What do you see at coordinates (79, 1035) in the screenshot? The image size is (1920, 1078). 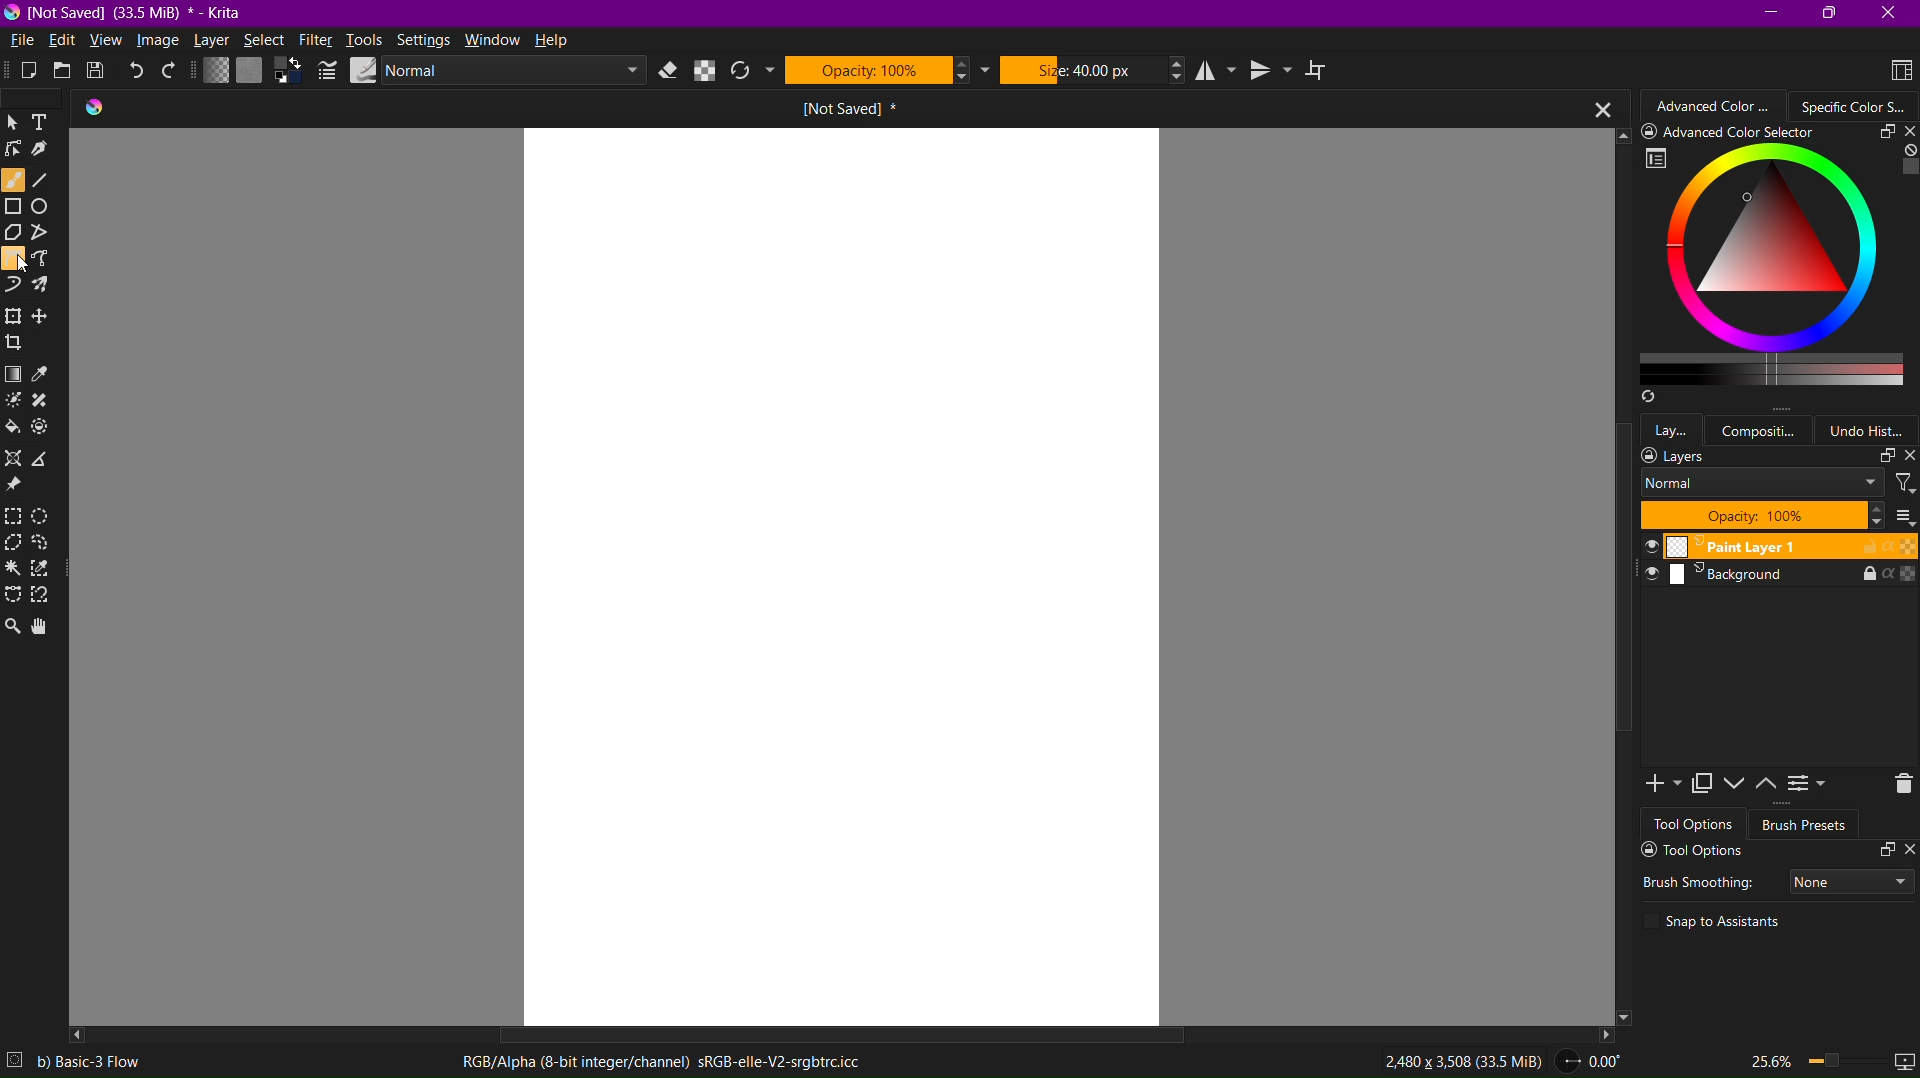 I see `Left` at bounding box center [79, 1035].